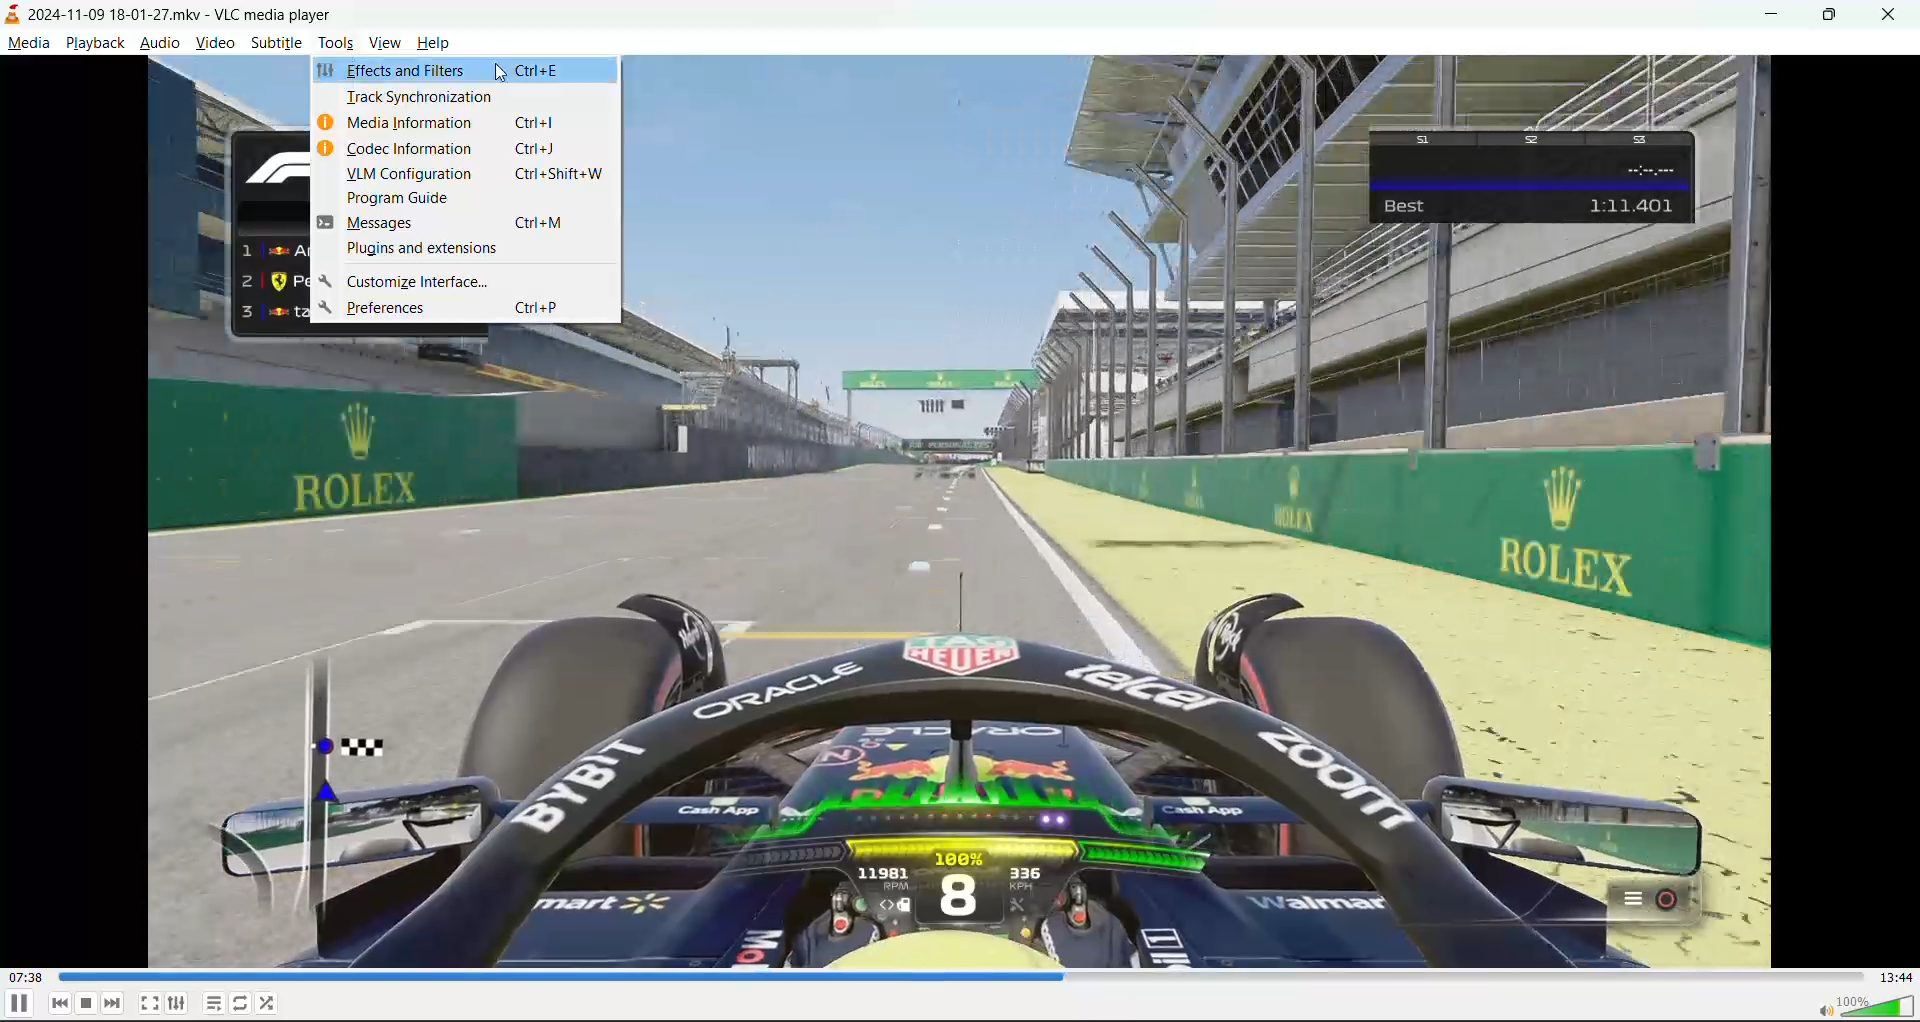 The height and width of the screenshot is (1022, 1920). Describe the element at coordinates (436, 42) in the screenshot. I see `help` at that location.